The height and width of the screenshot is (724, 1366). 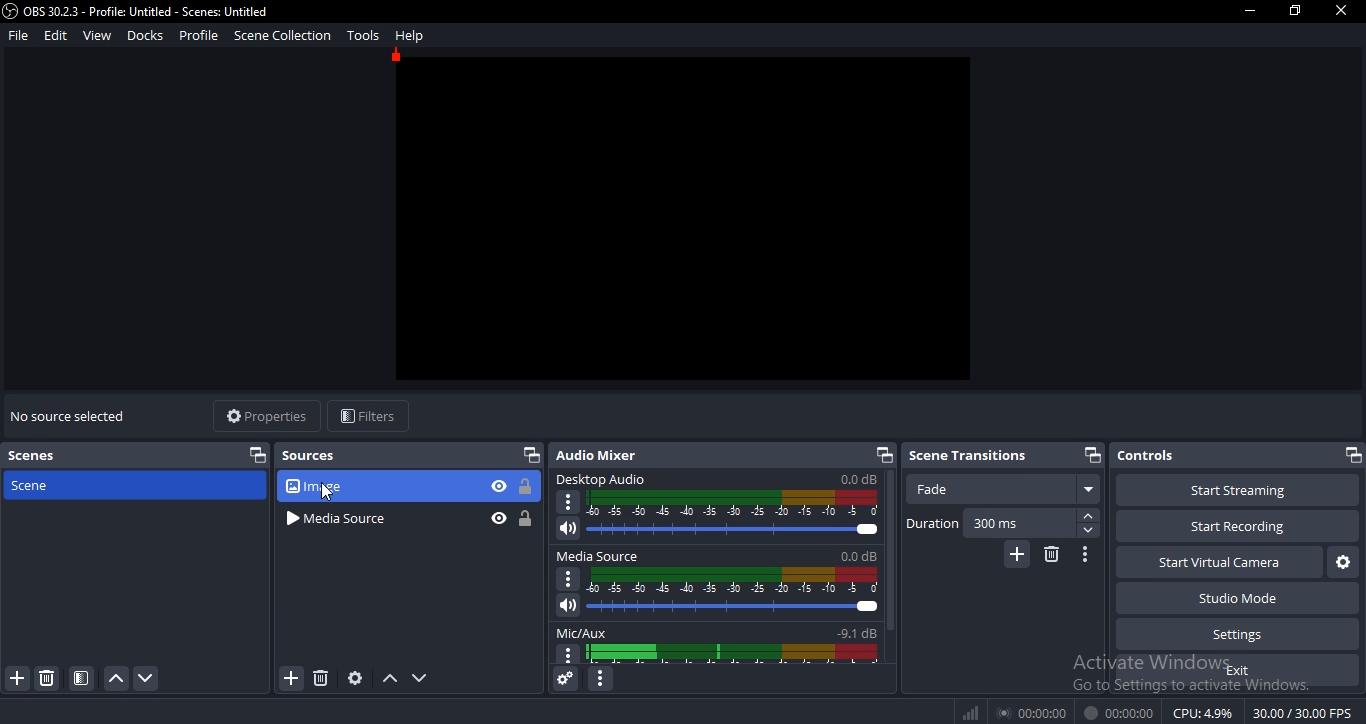 What do you see at coordinates (197, 37) in the screenshot?
I see `profile` at bounding box center [197, 37].